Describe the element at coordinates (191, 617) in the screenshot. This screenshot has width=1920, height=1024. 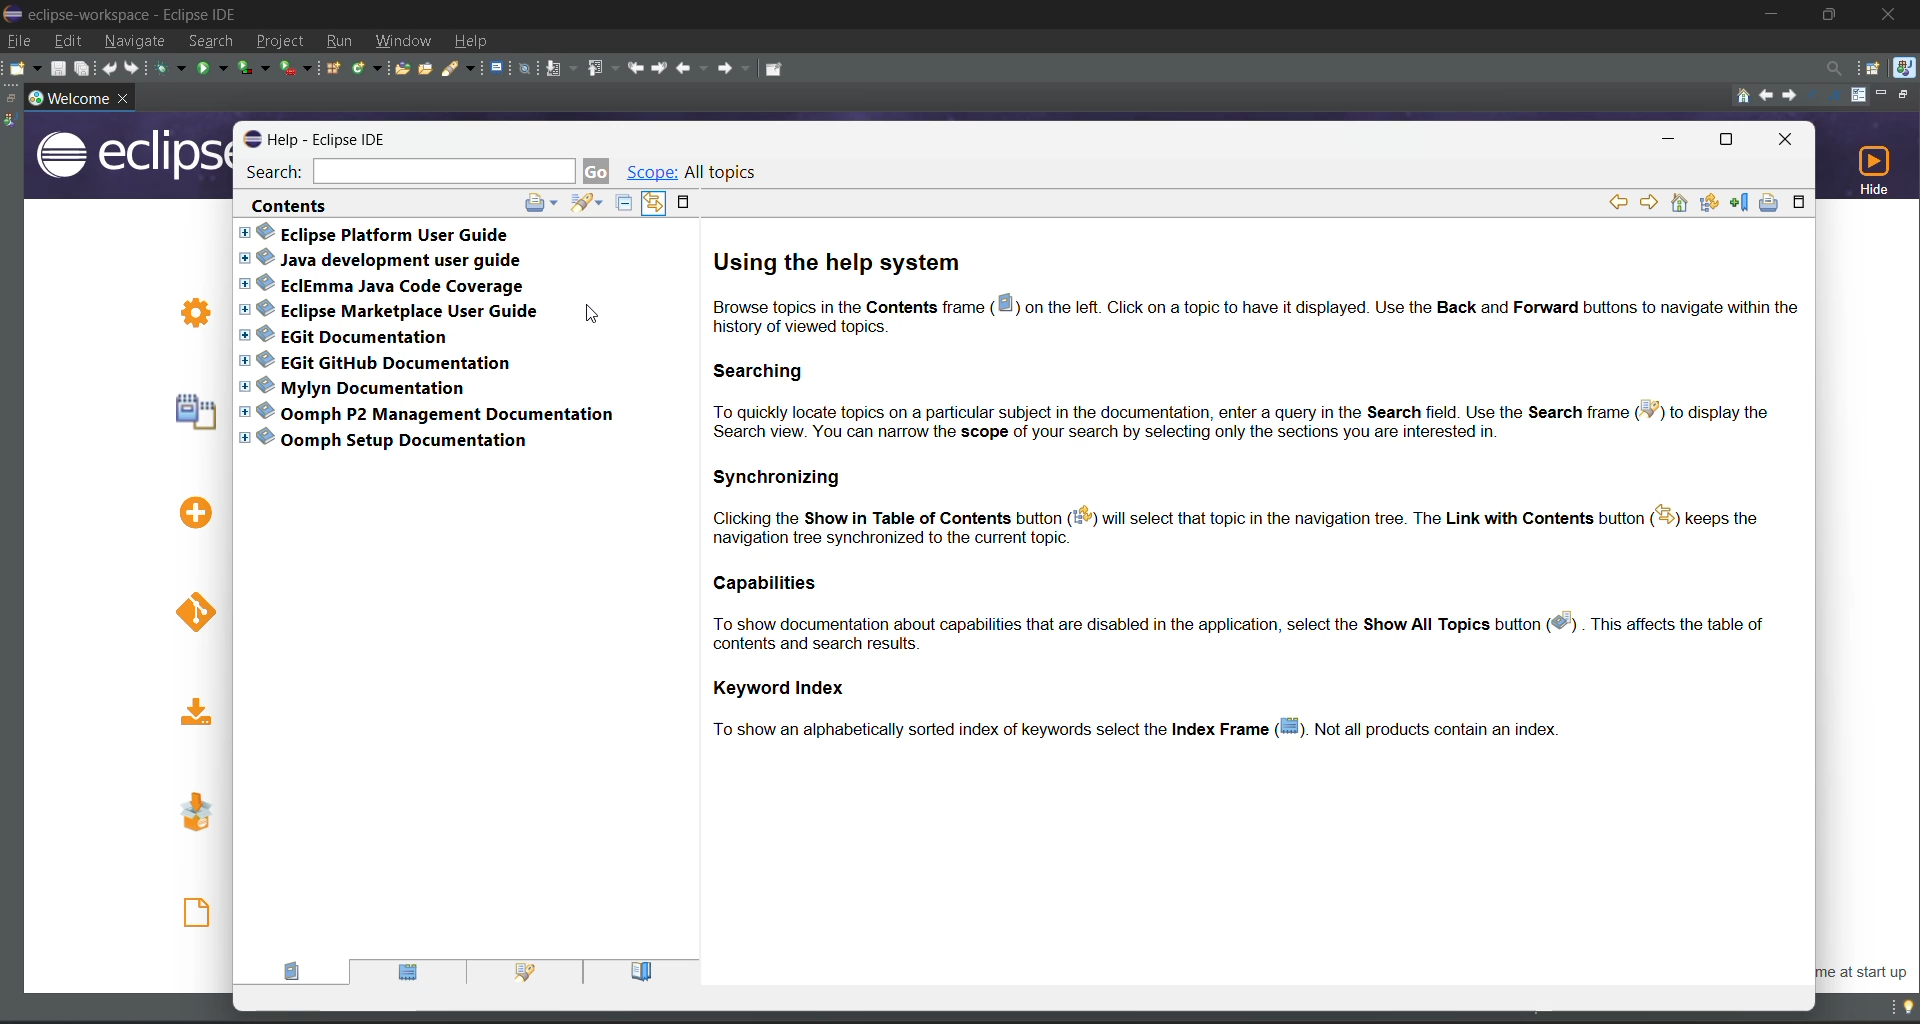
I see `checkout projects from GIT` at that location.